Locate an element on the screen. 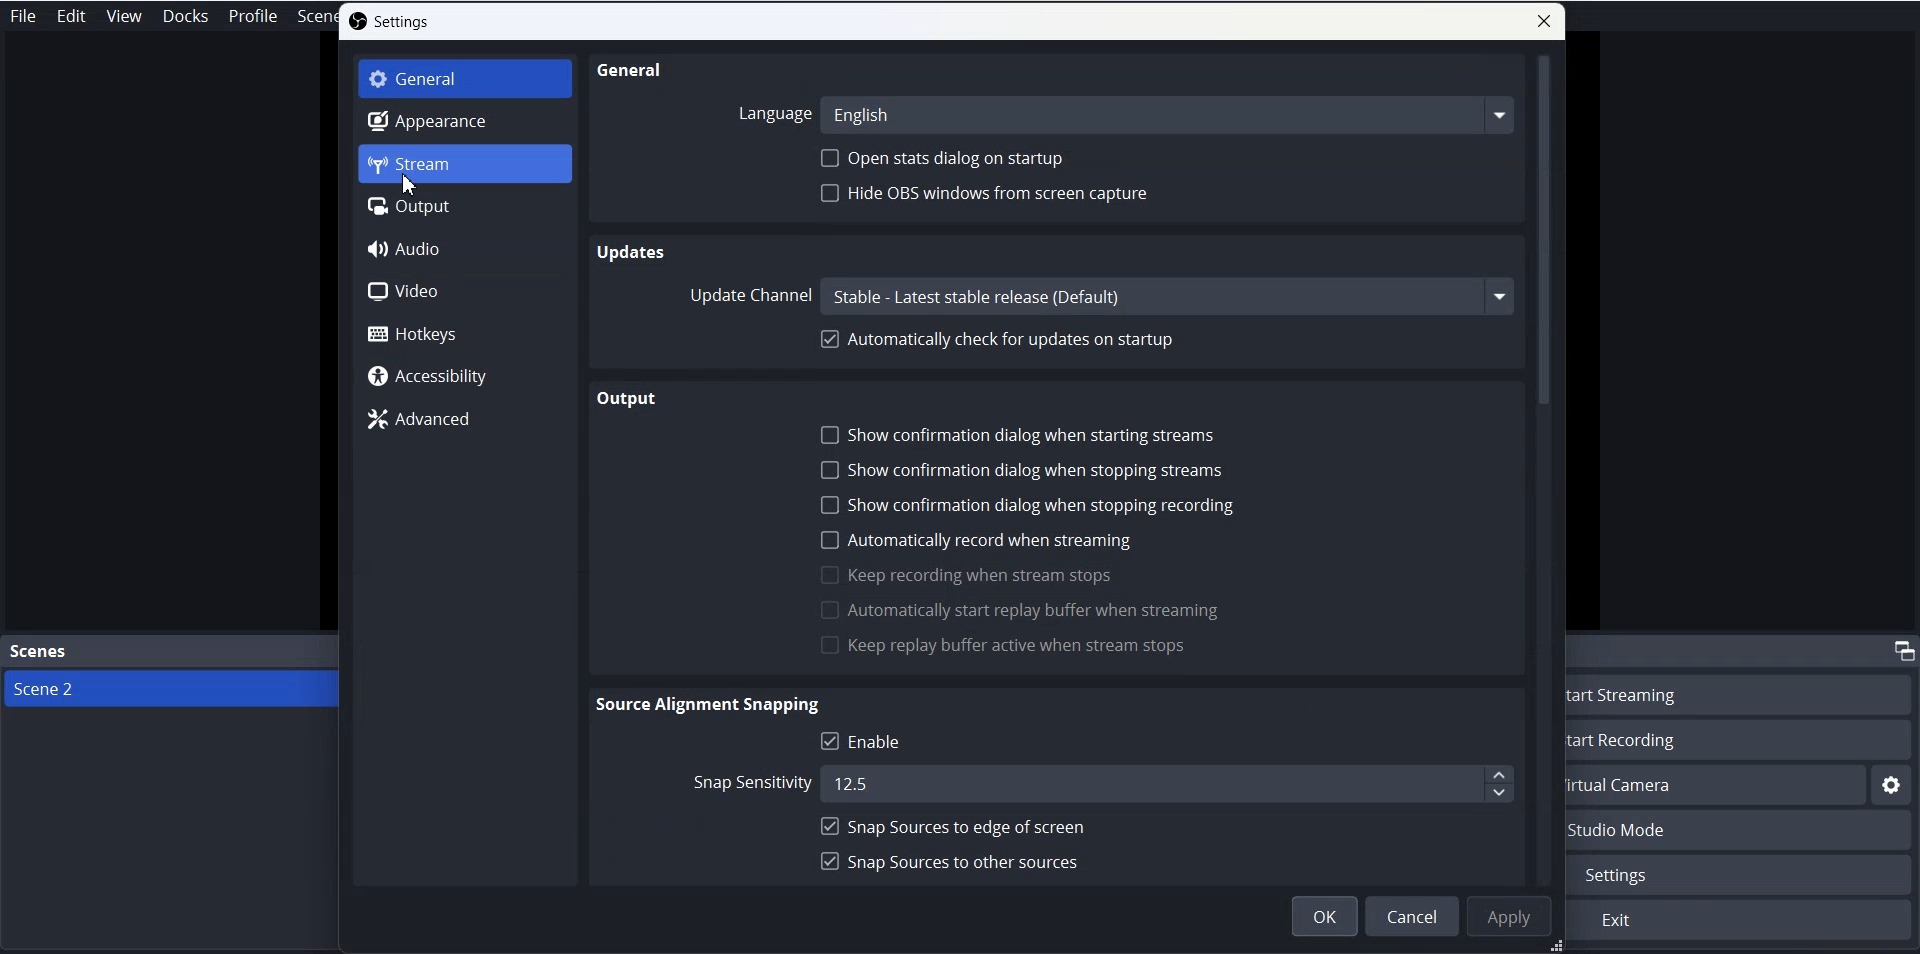 This screenshot has width=1920, height=954. Apply is located at coordinates (1507, 916).